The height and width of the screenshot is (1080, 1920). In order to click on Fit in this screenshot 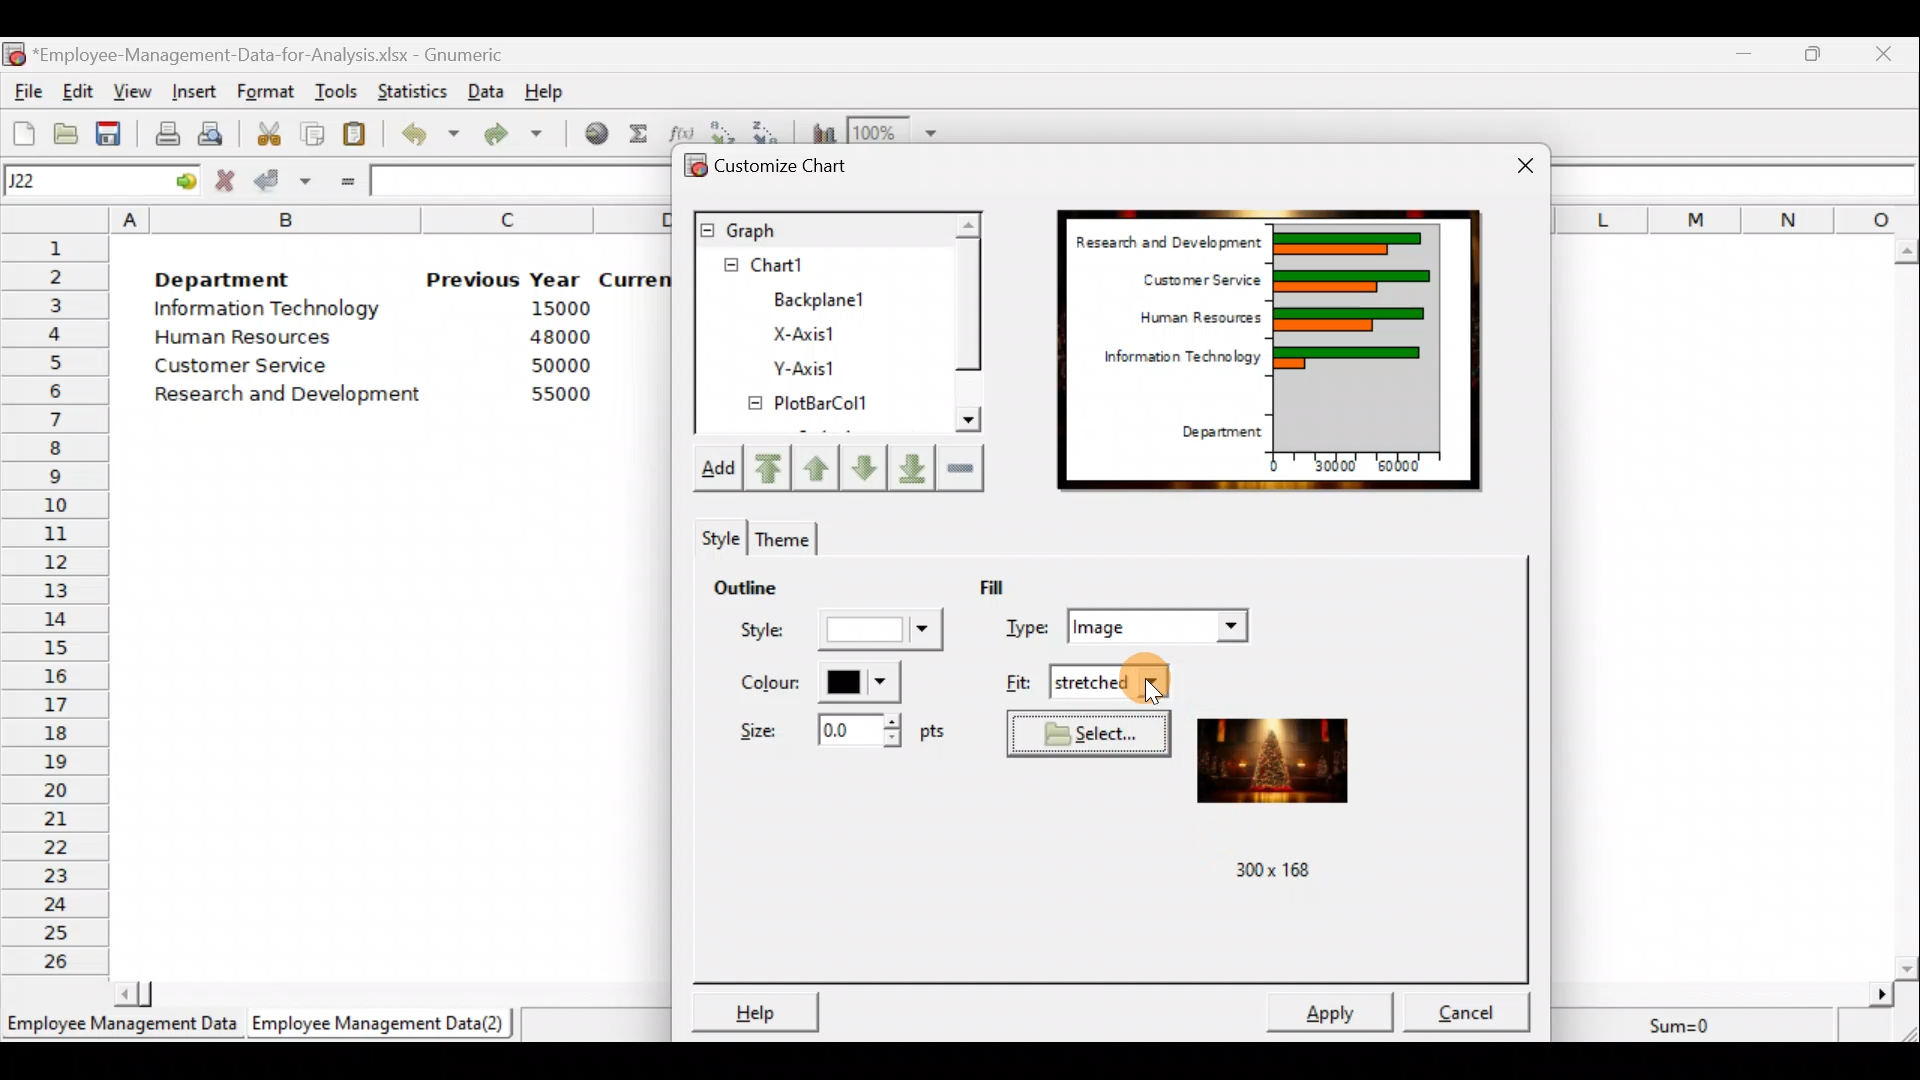, I will do `click(1079, 681)`.